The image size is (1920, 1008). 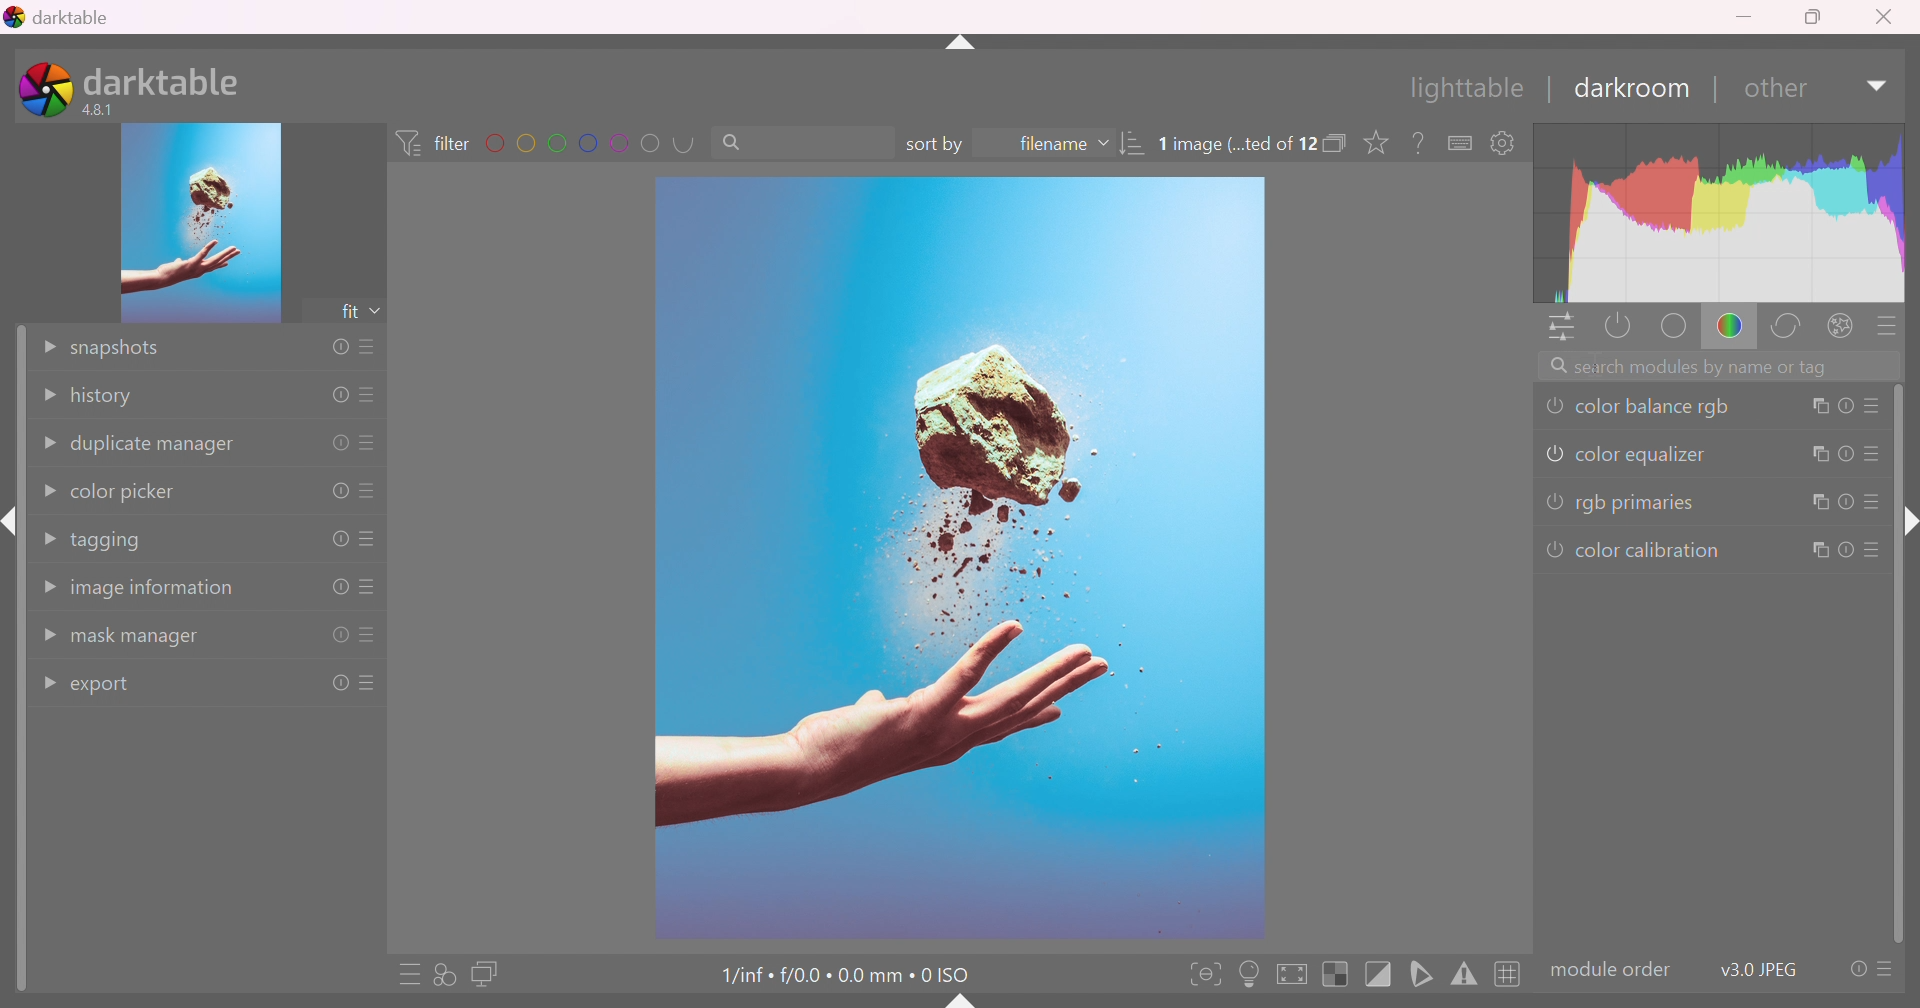 I want to click on fit, so click(x=345, y=312).